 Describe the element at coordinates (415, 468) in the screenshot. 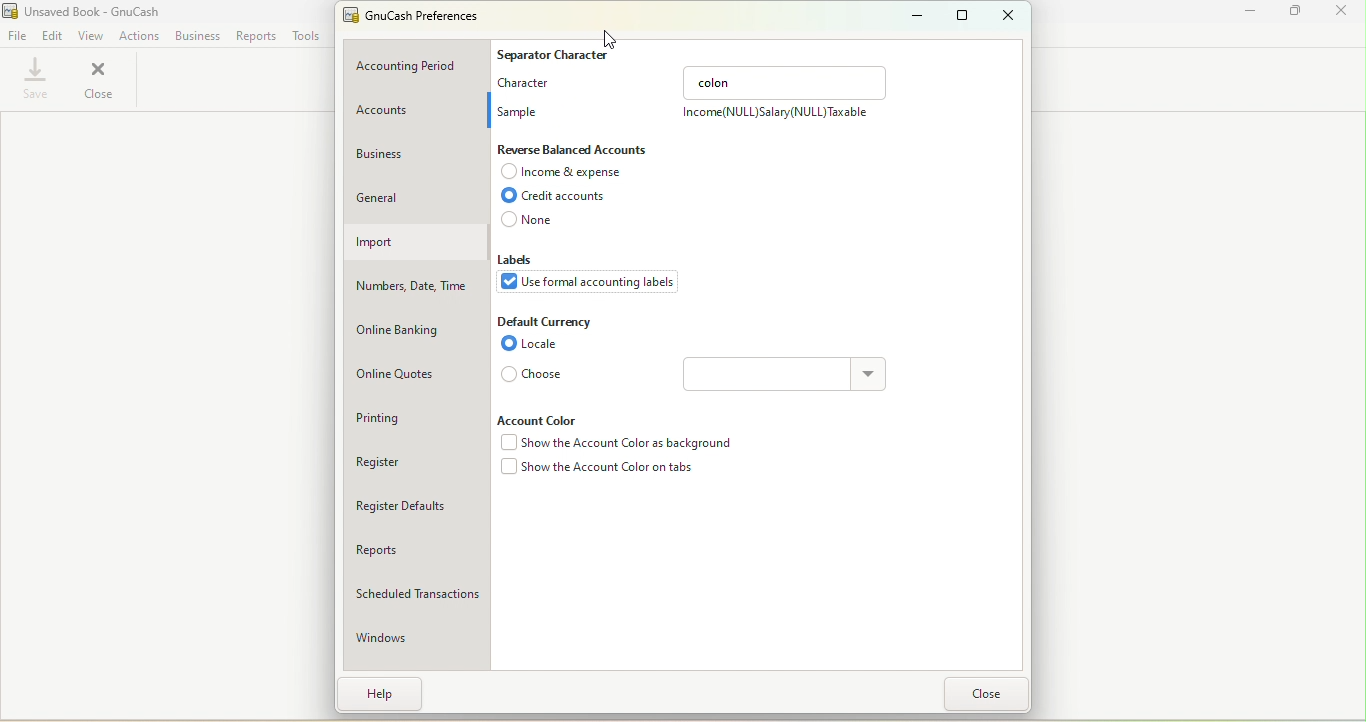

I see `Register` at that location.